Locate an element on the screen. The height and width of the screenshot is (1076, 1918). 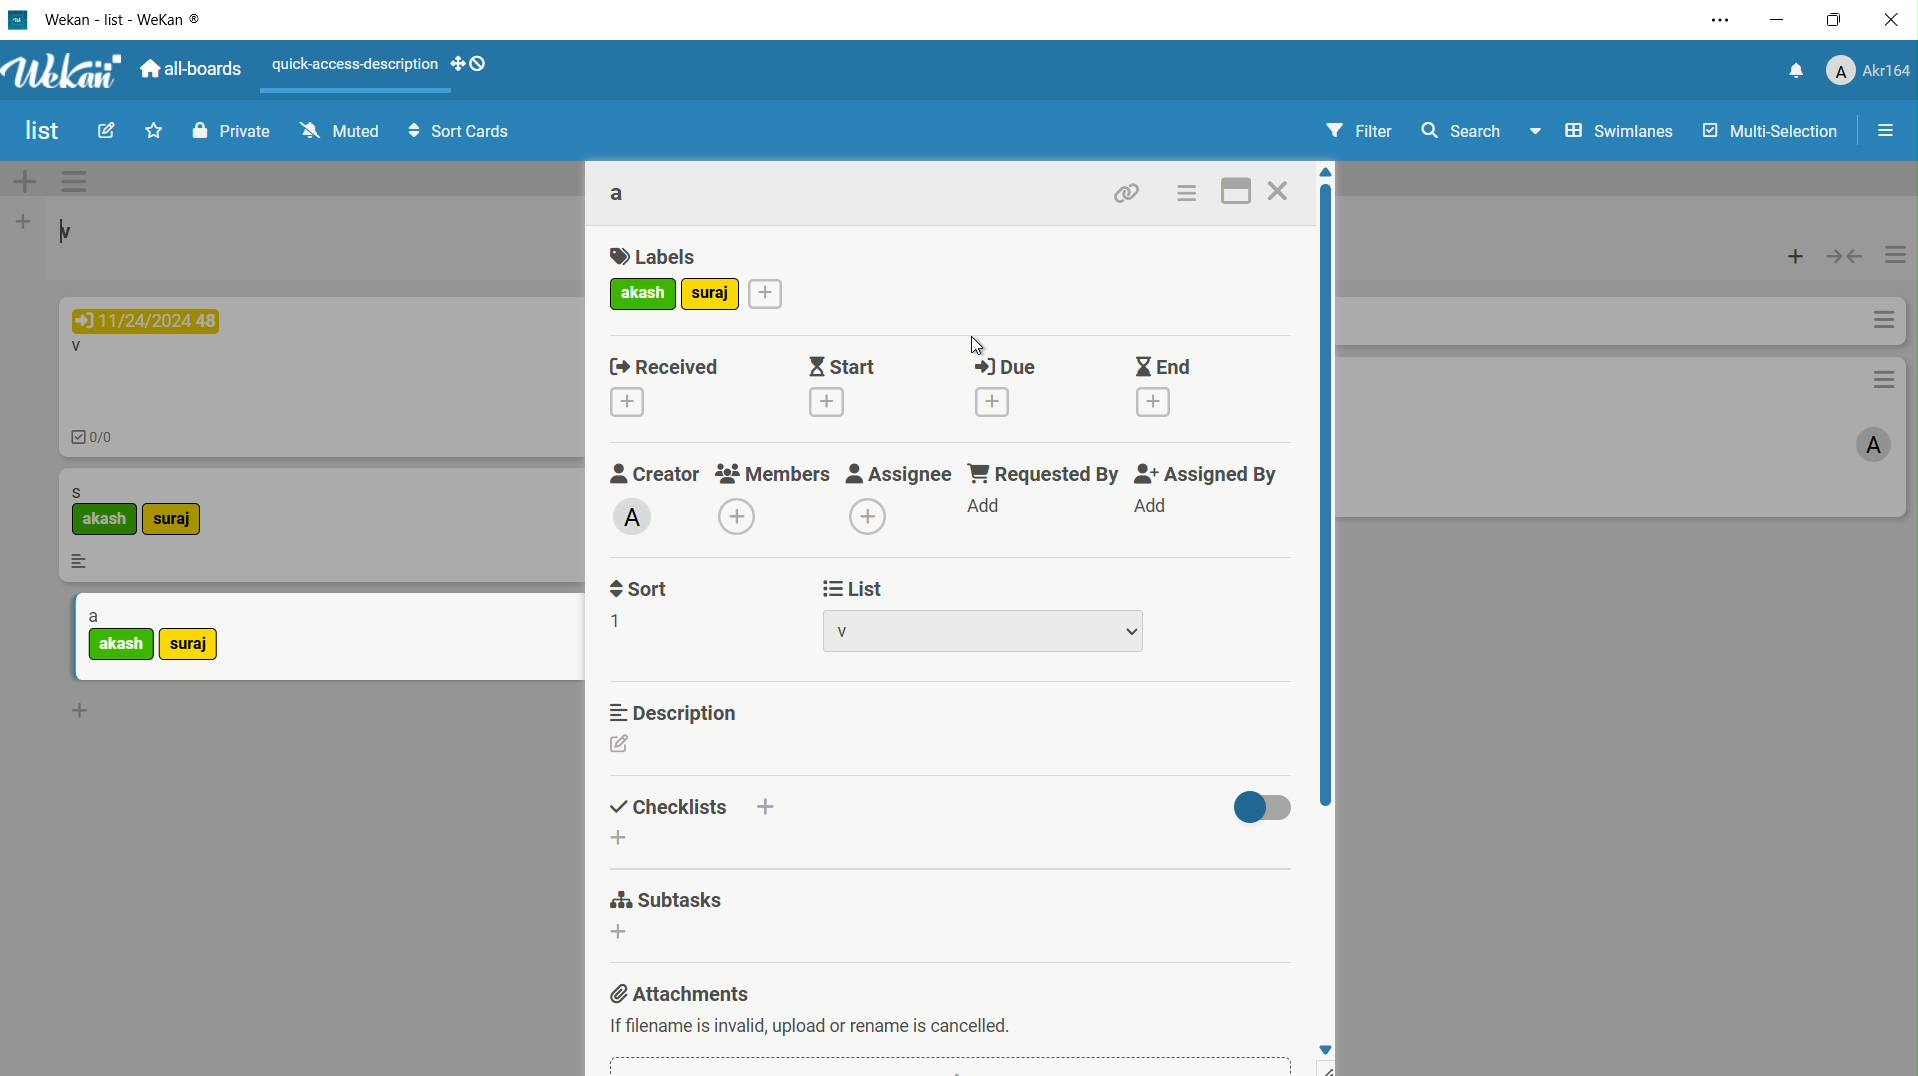
close card is located at coordinates (1280, 194).